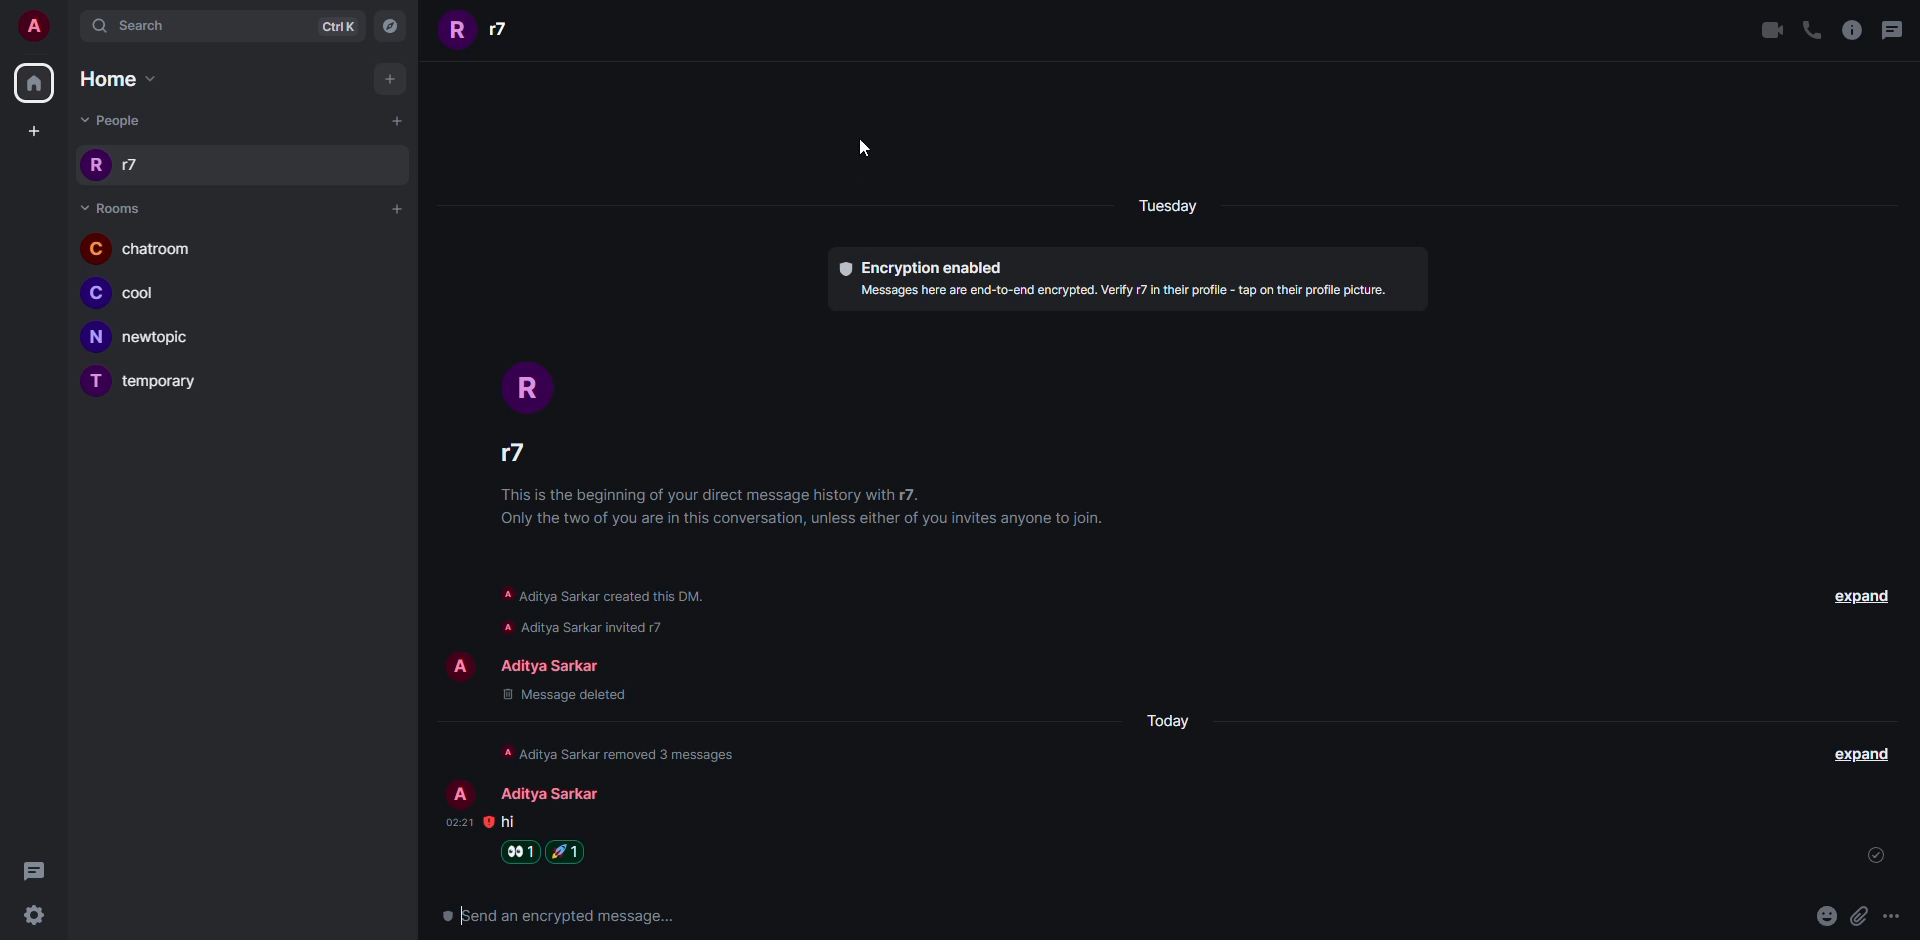  Describe the element at coordinates (1868, 855) in the screenshot. I see `sent` at that location.